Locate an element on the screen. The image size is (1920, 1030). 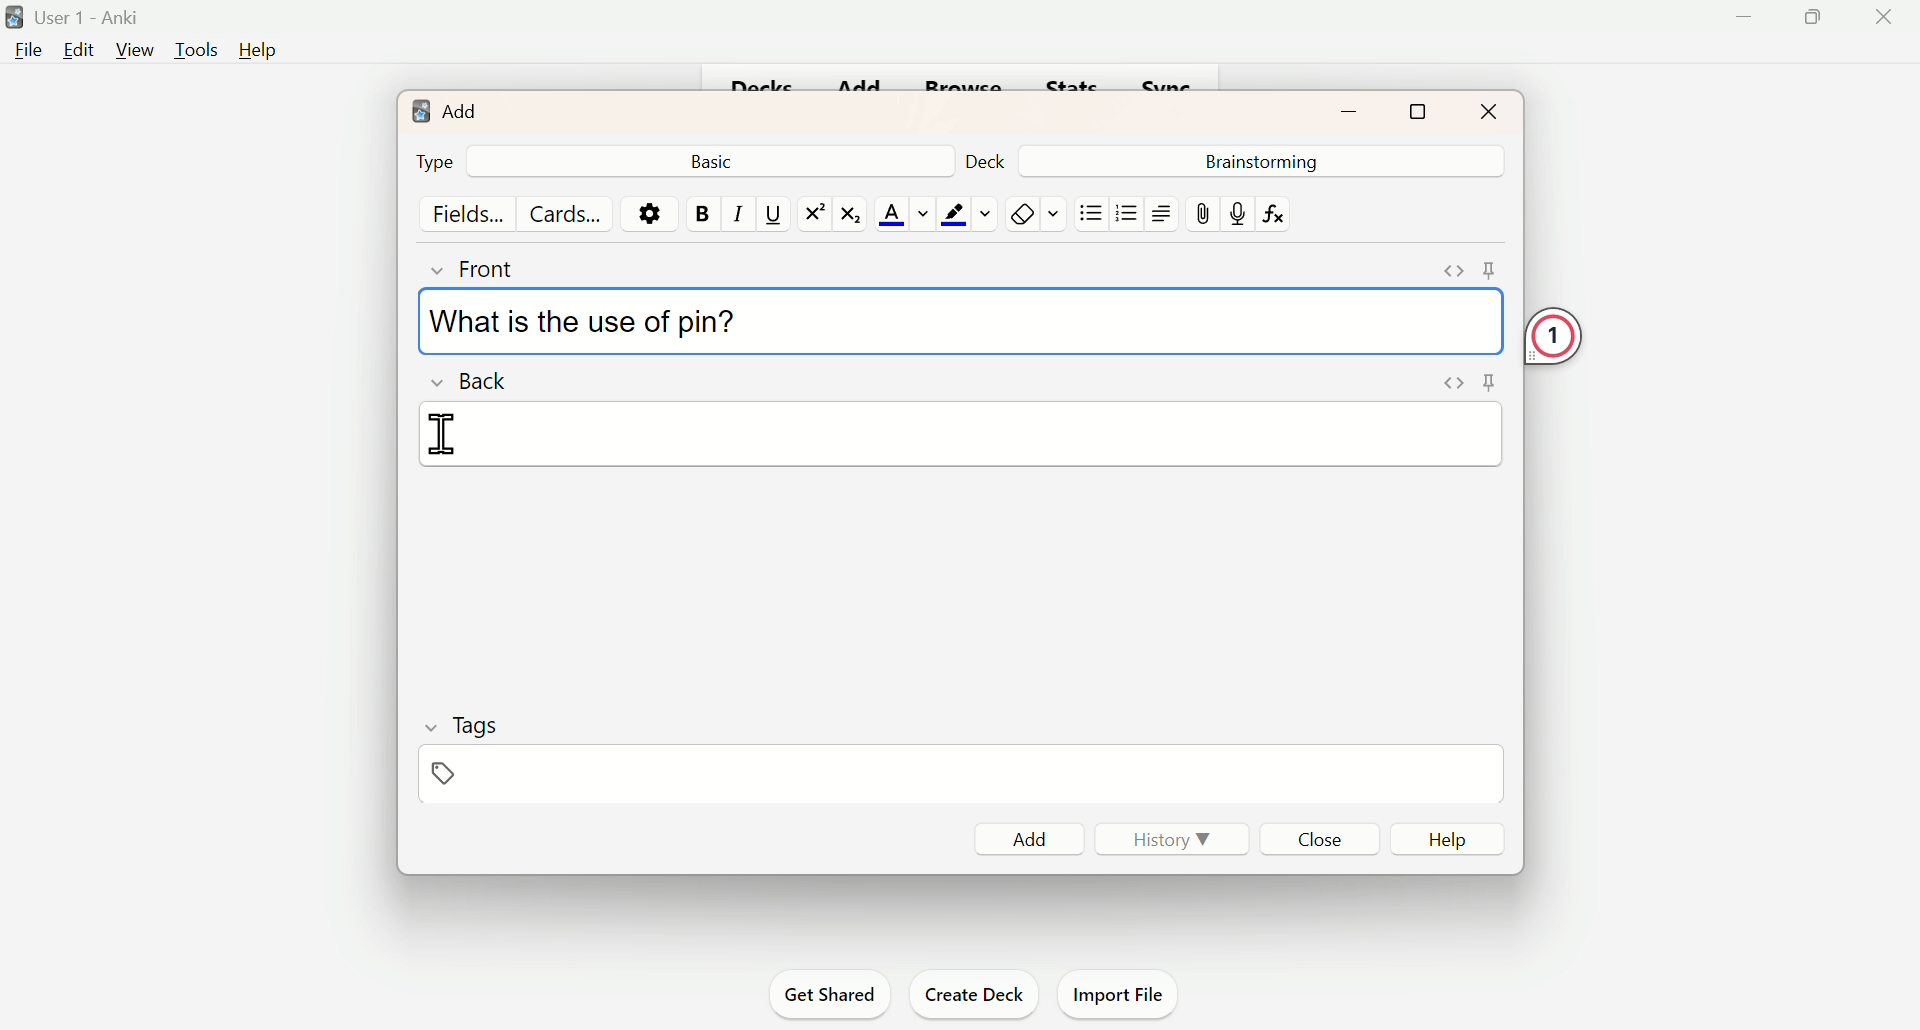
fx is located at coordinates (1281, 214).